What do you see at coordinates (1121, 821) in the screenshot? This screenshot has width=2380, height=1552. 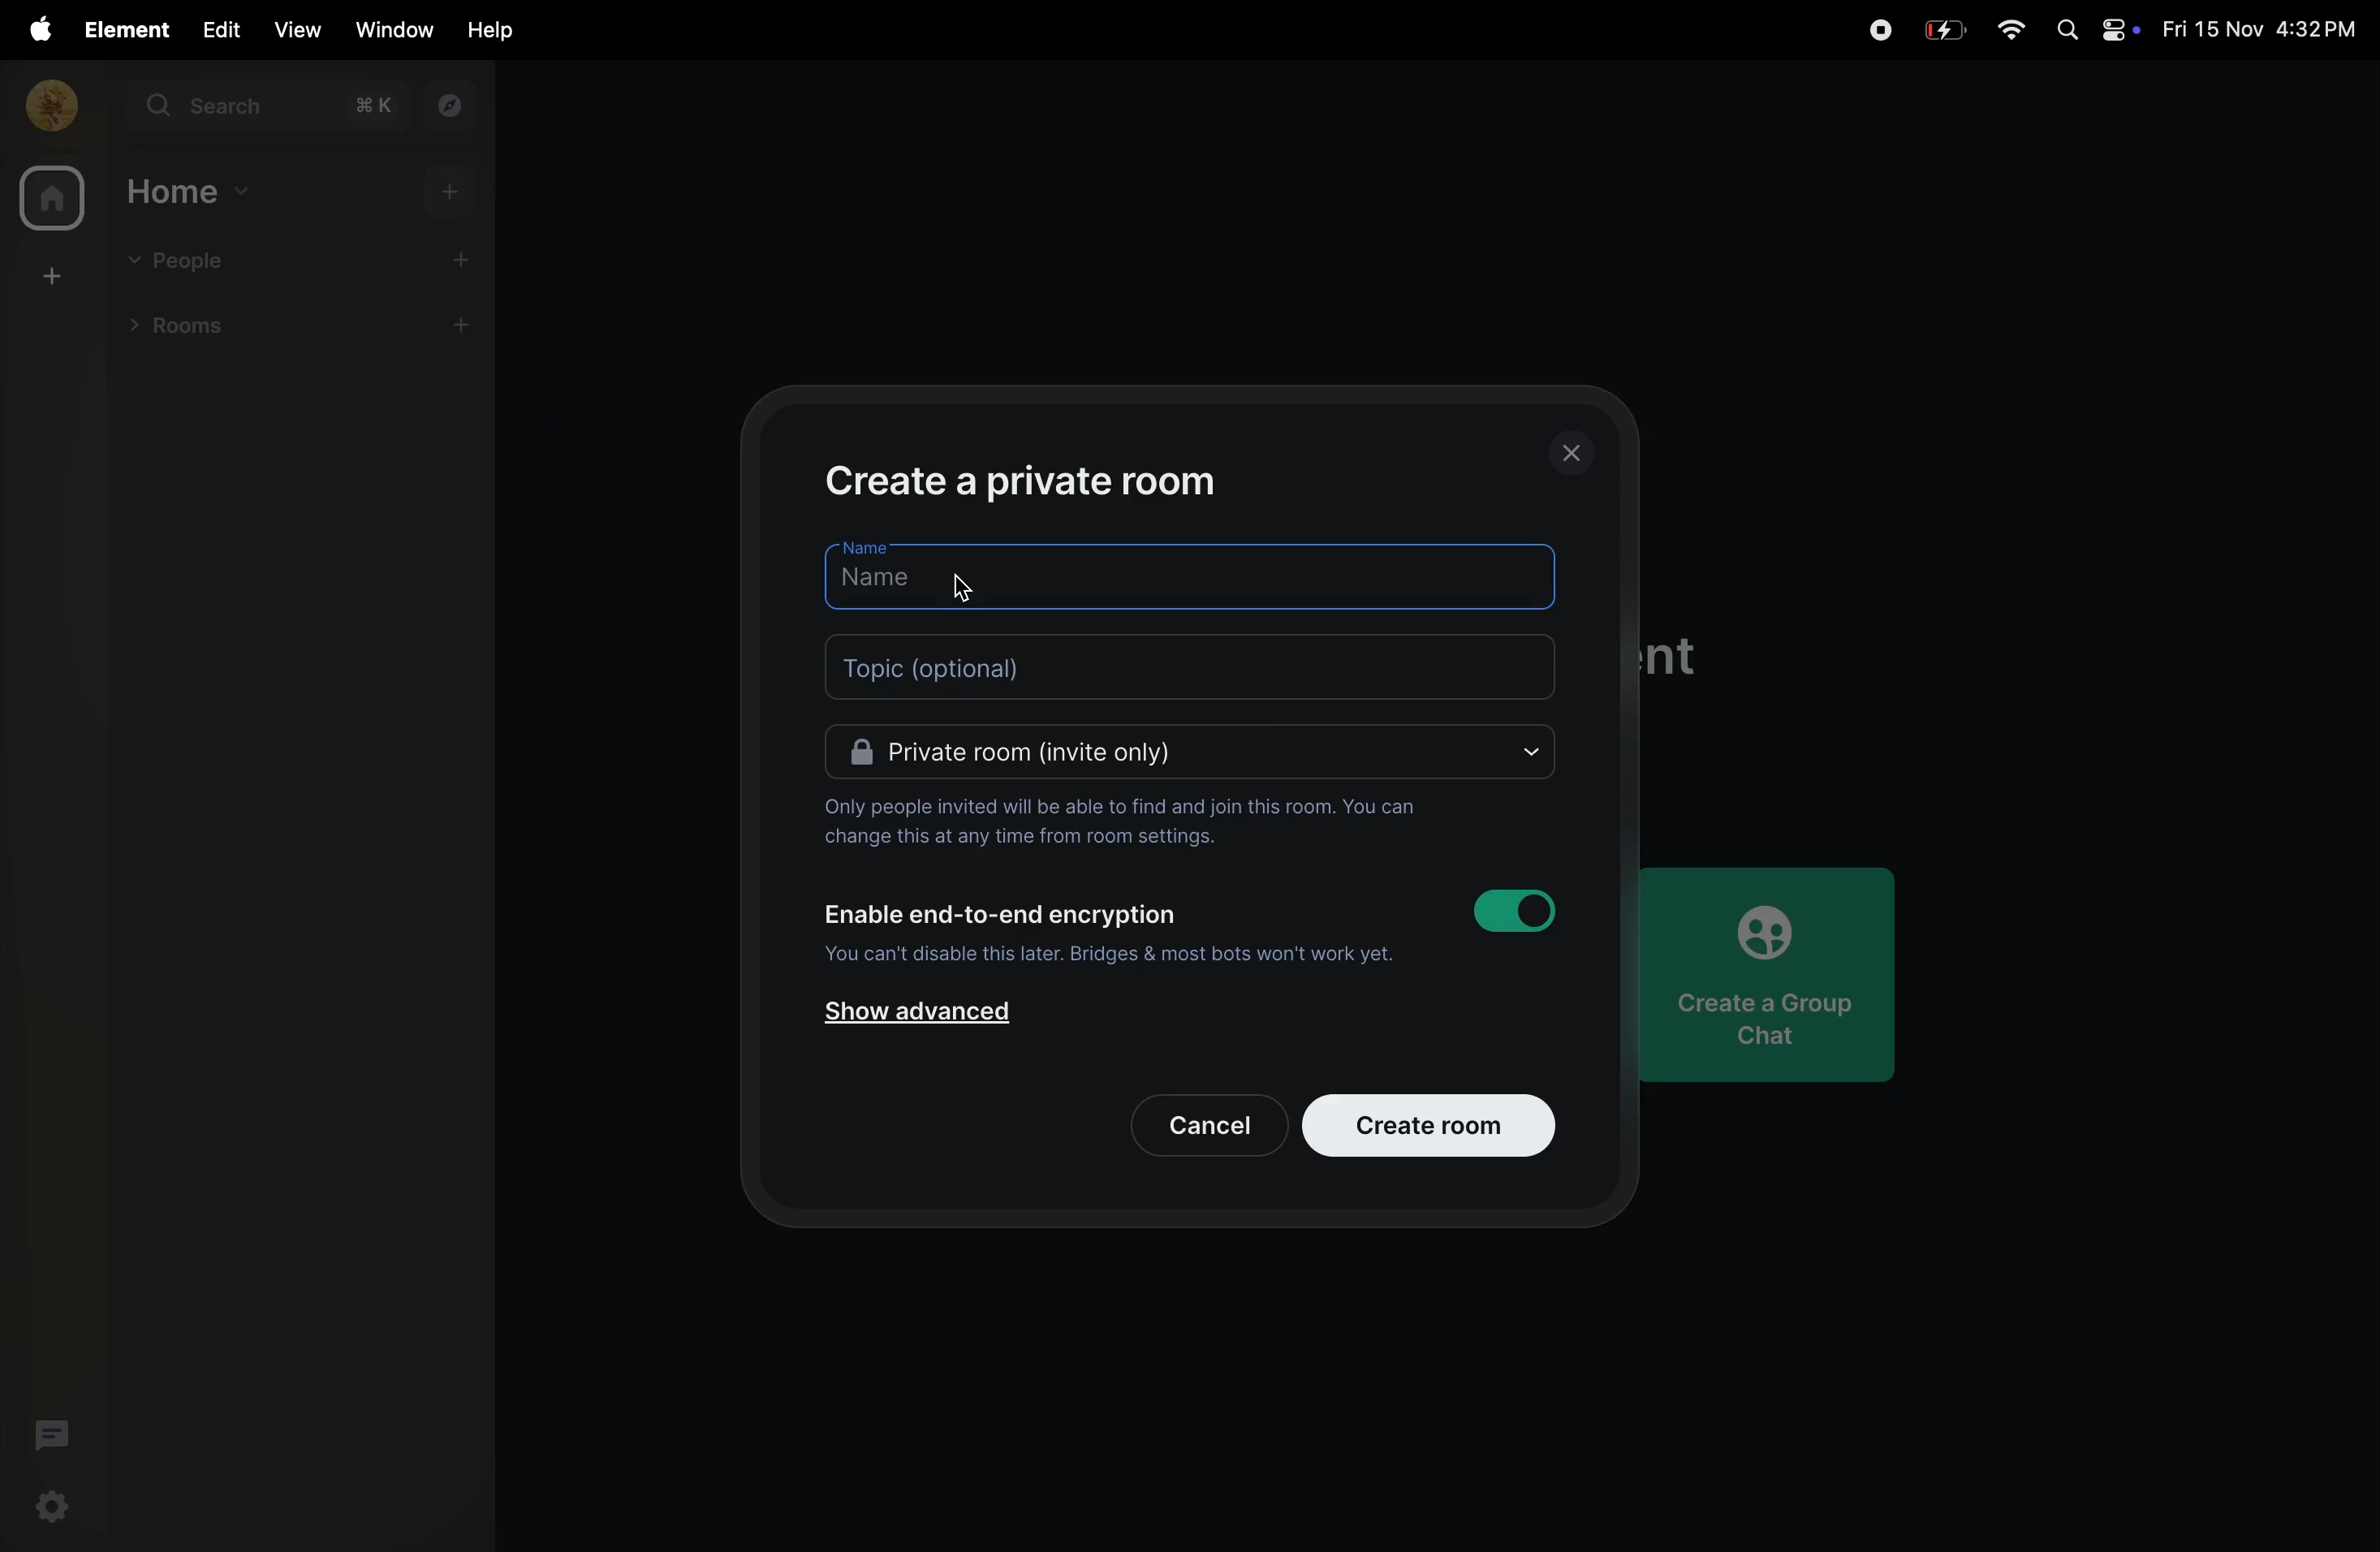 I see `only invited people can join them` at bounding box center [1121, 821].